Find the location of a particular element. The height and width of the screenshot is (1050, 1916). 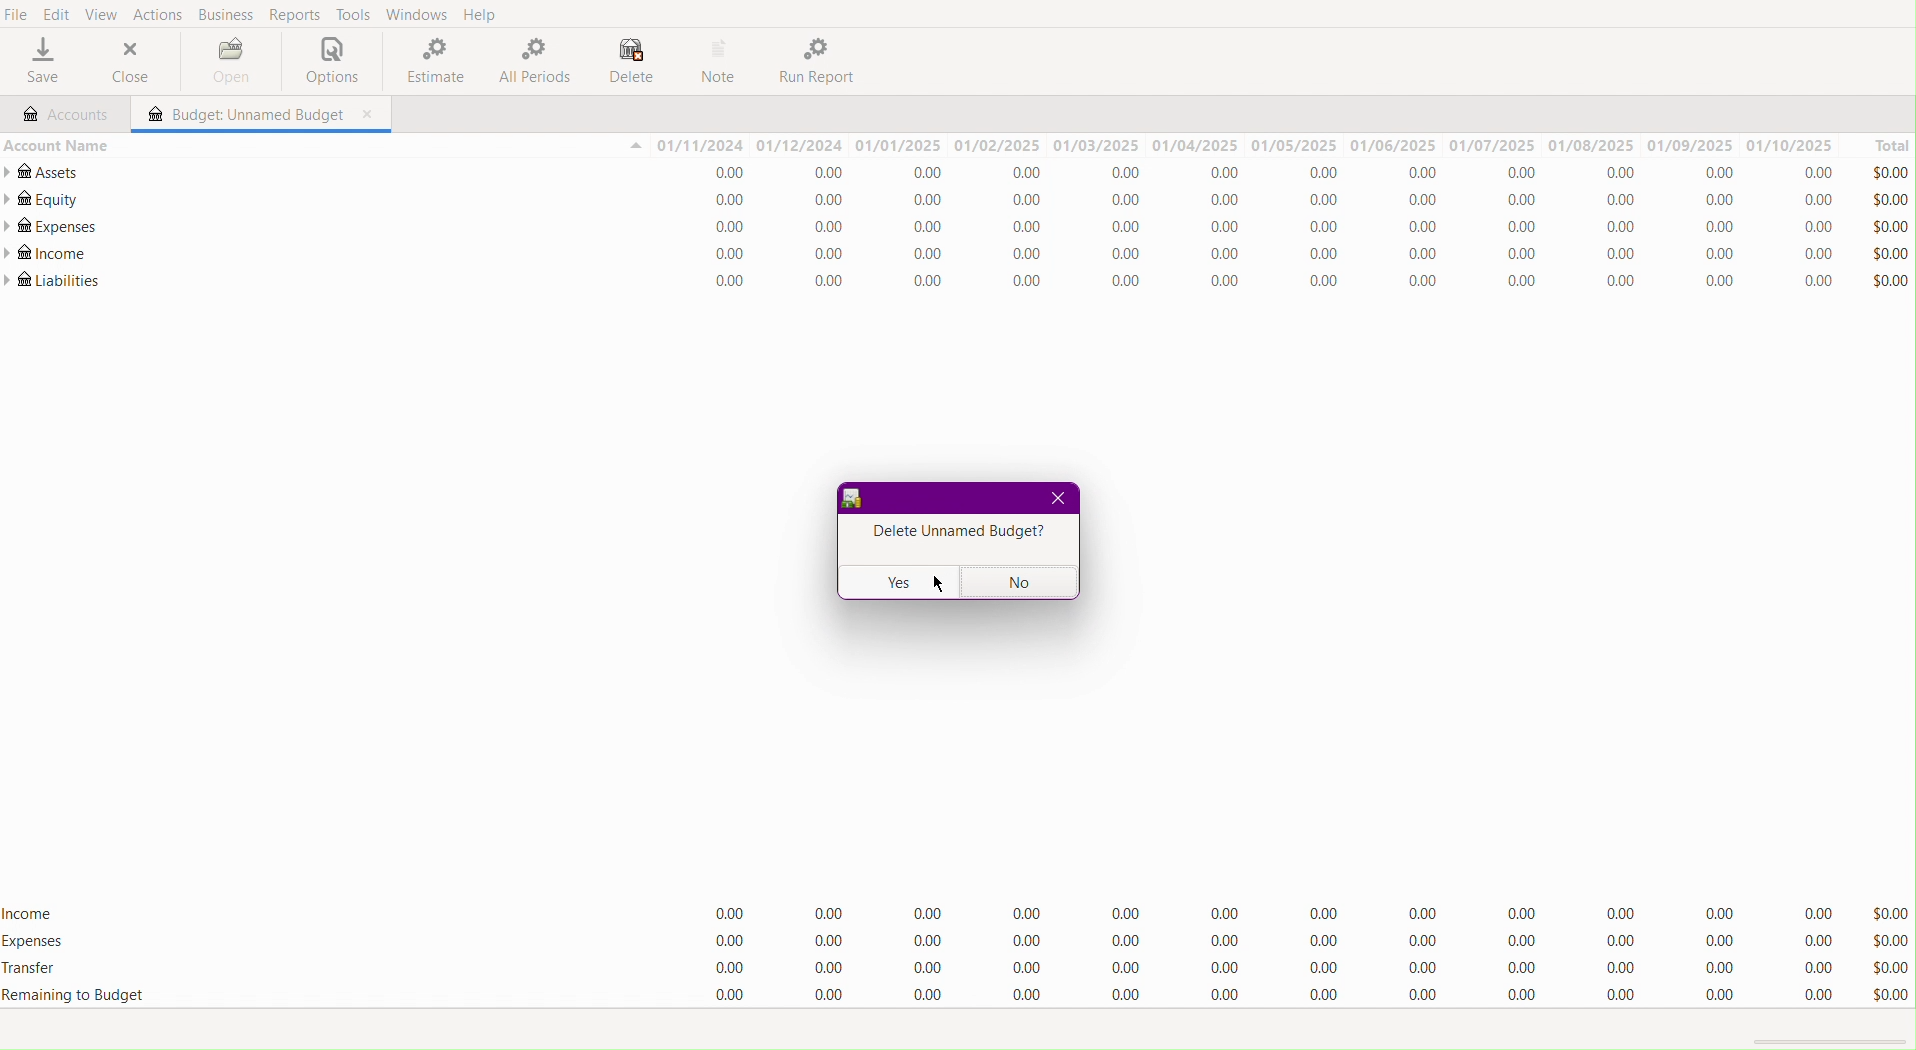

Assets Values is located at coordinates (1271, 174).